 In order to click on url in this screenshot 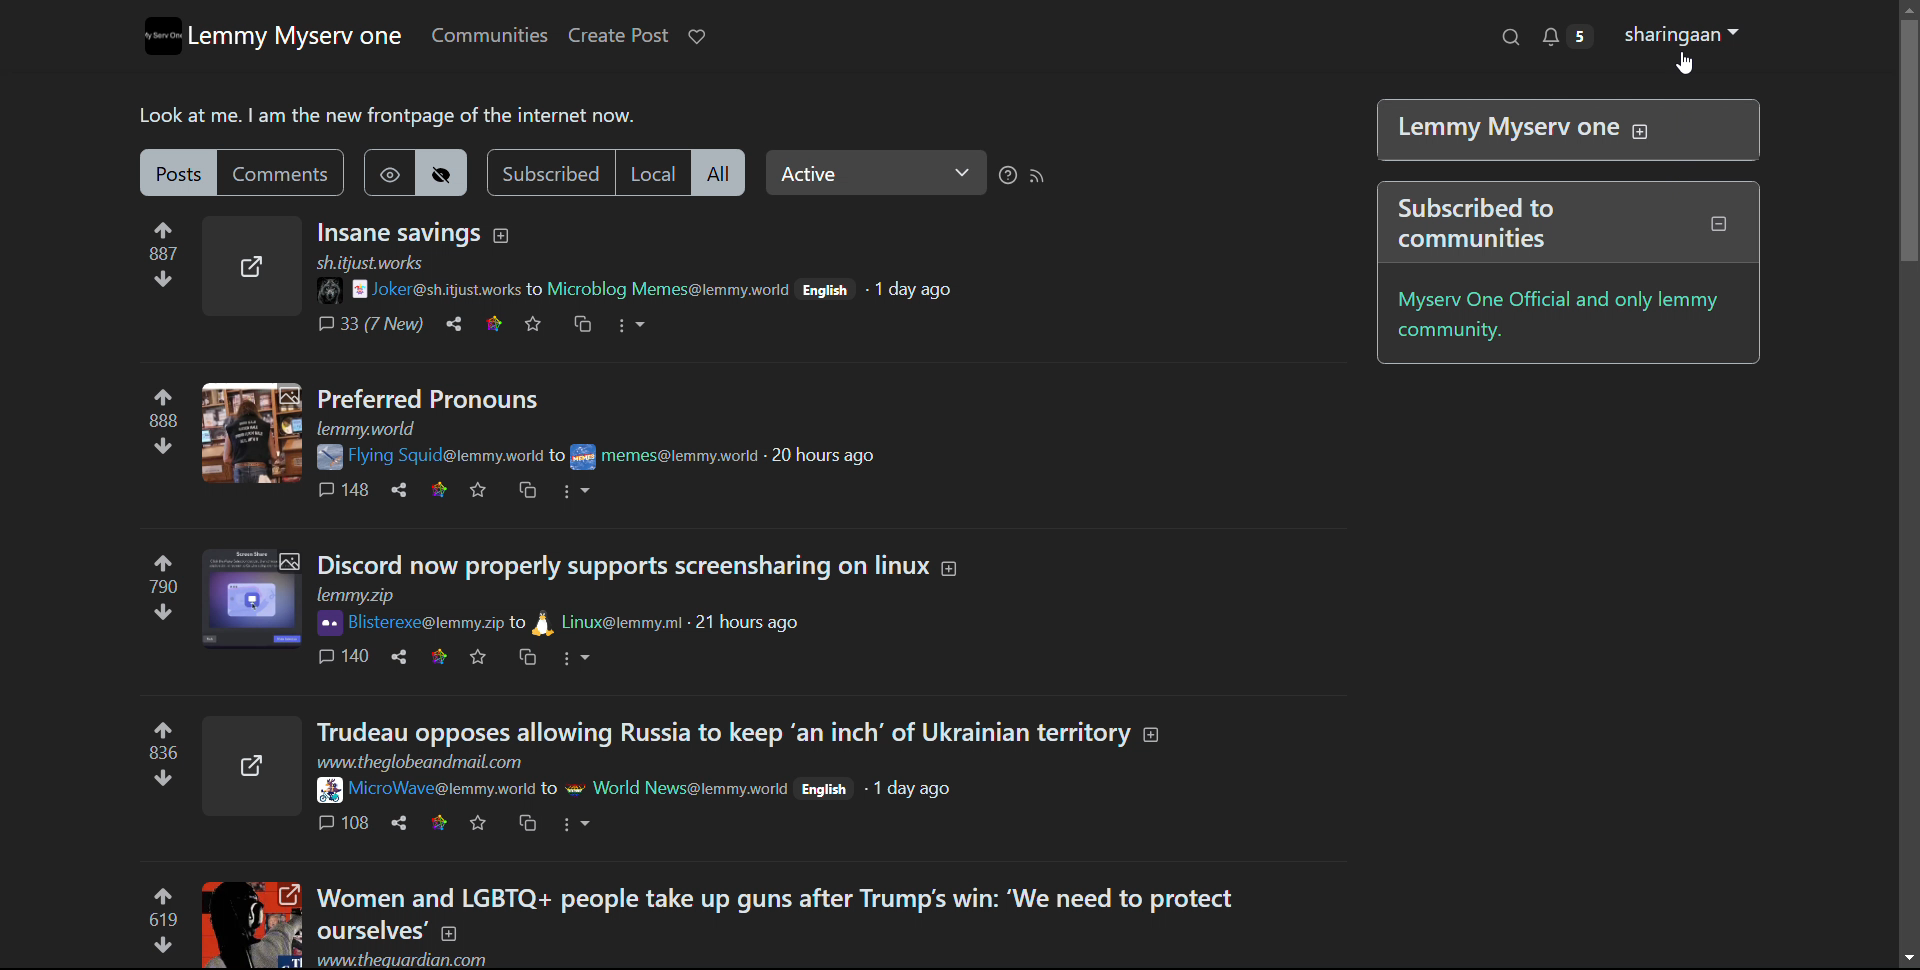, I will do `click(356, 596)`.